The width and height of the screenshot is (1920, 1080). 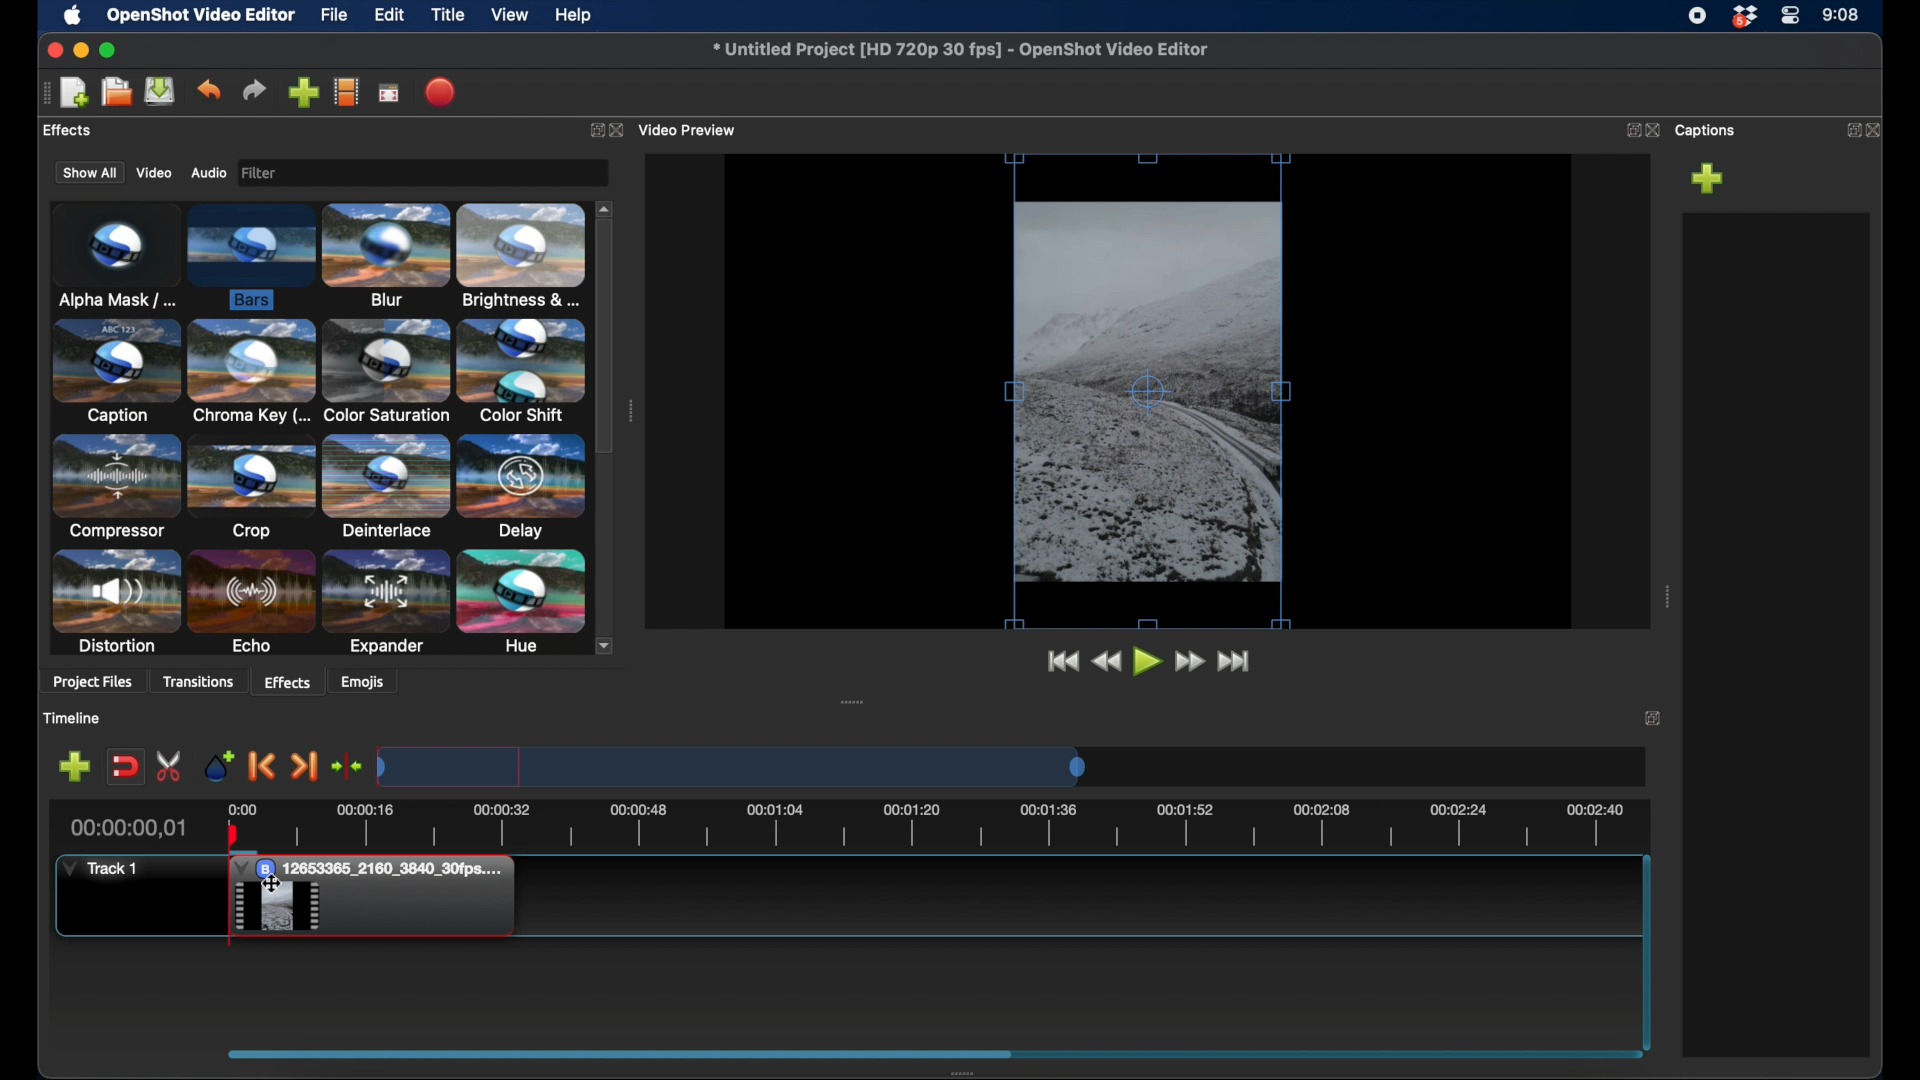 I want to click on expand, so click(x=1654, y=720).